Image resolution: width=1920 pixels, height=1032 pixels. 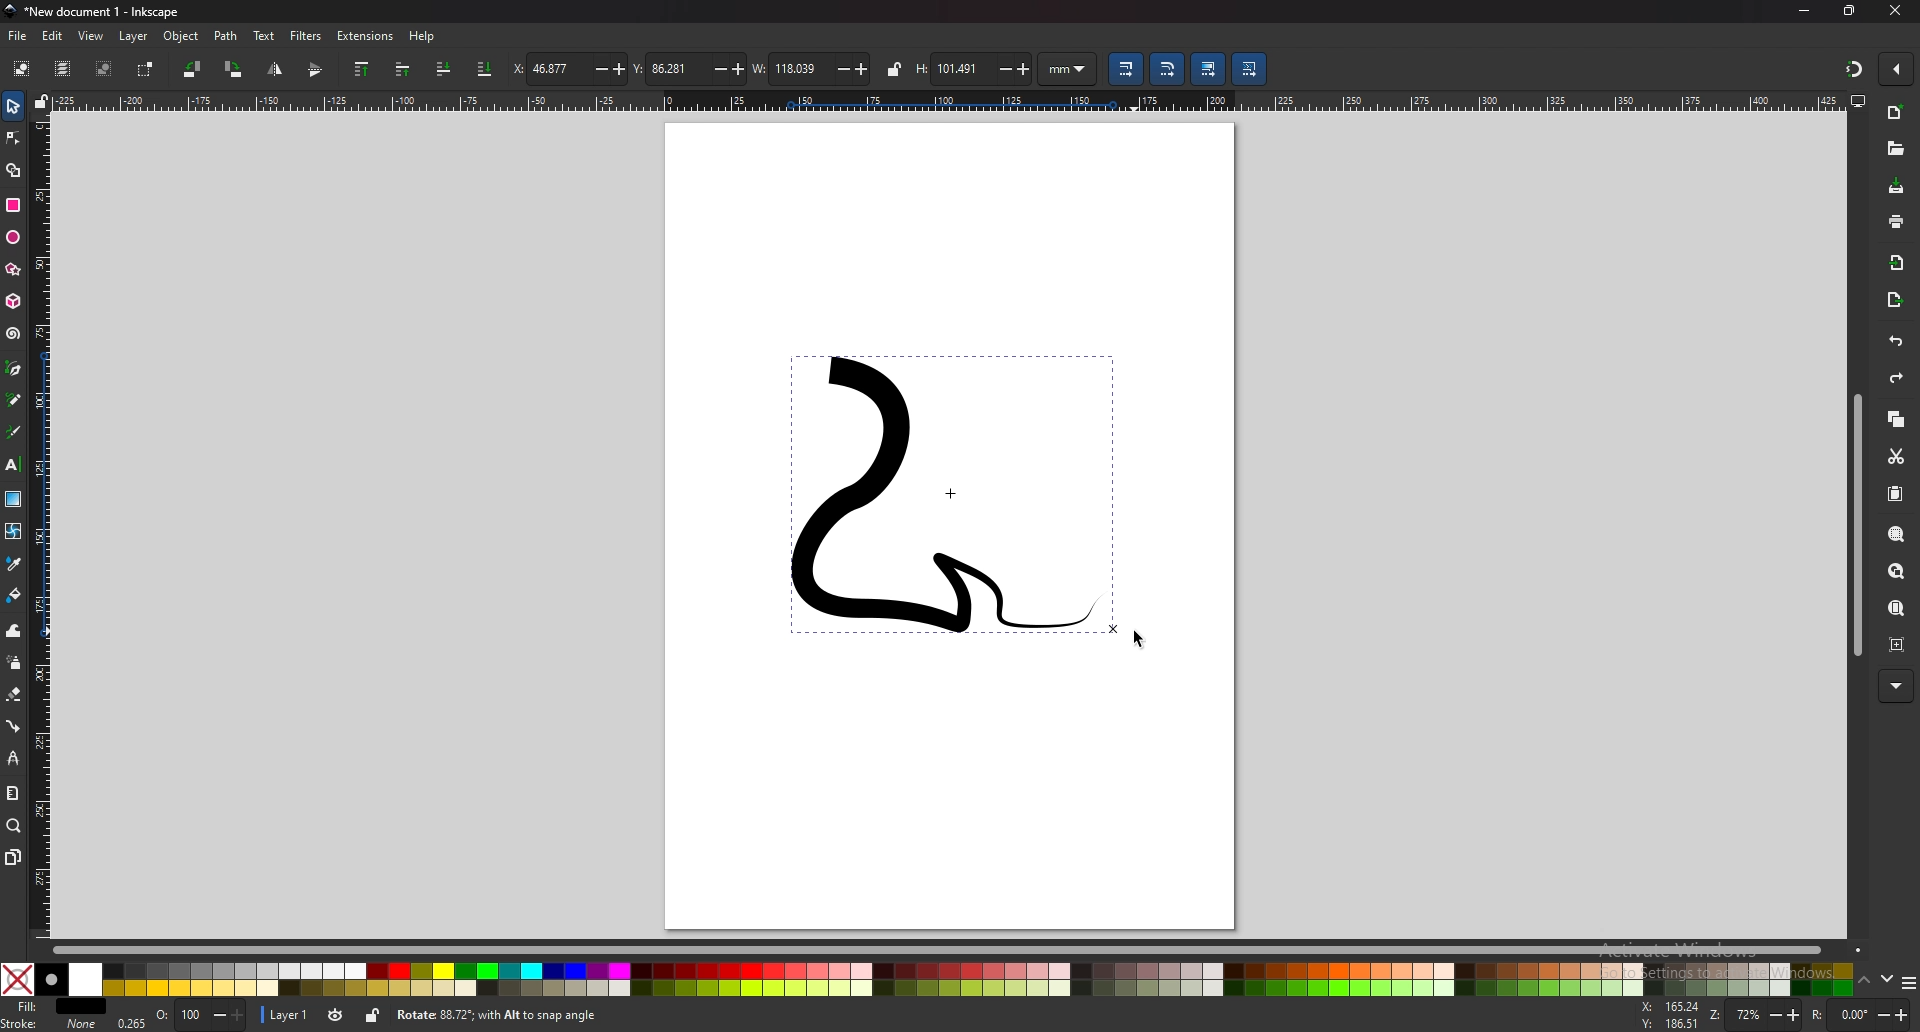 I want to click on height, so click(x=974, y=67).